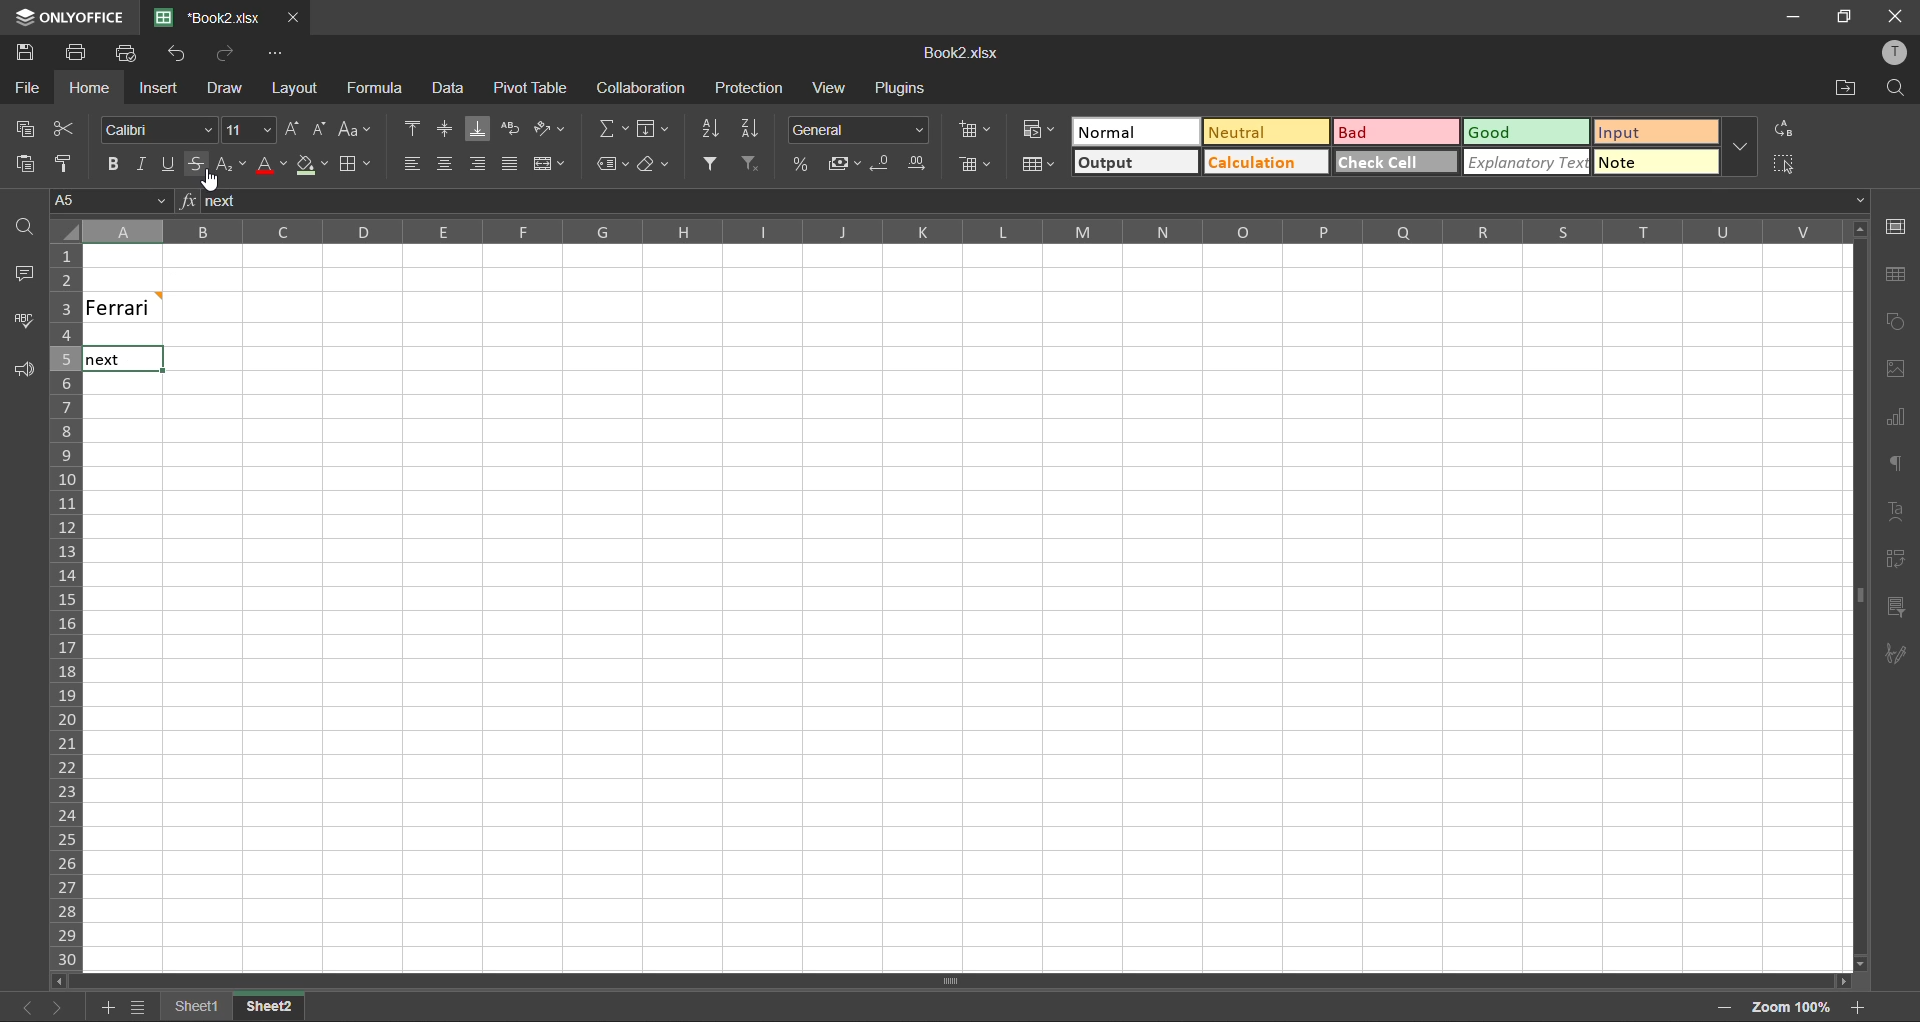  I want to click on bold, so click(114, 166).